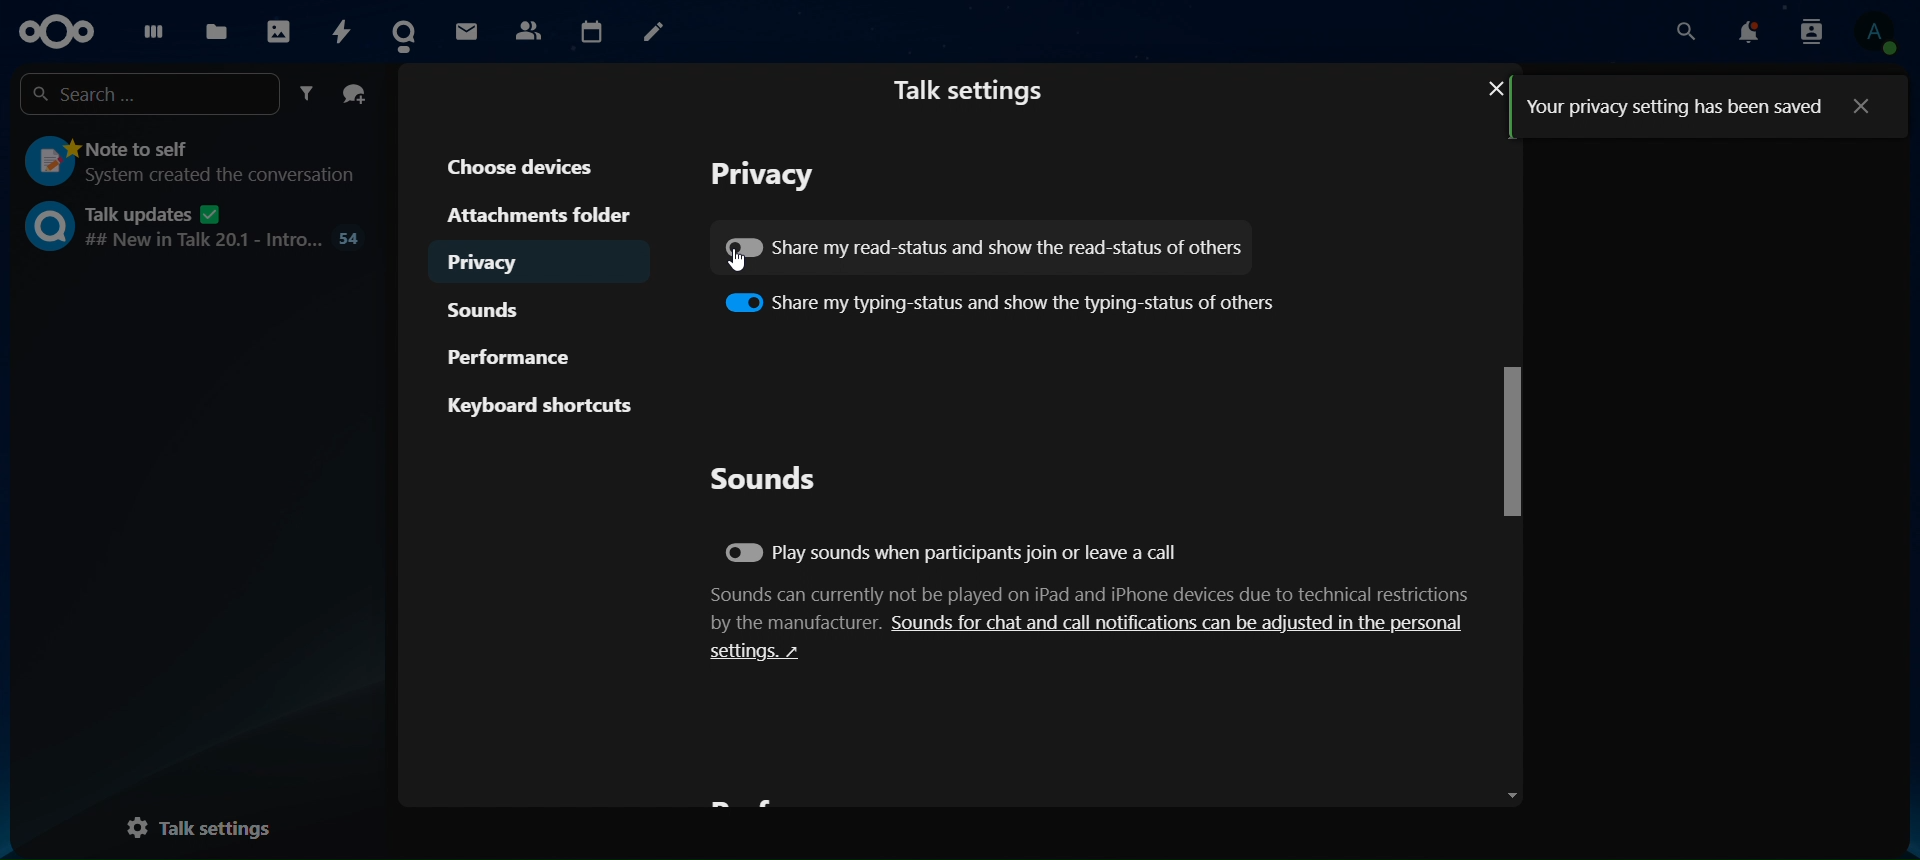 This screenshot has height=860, width=1920. Describe the element at coordinates (469, 30) in the screenshot. I see `mail` at that location.